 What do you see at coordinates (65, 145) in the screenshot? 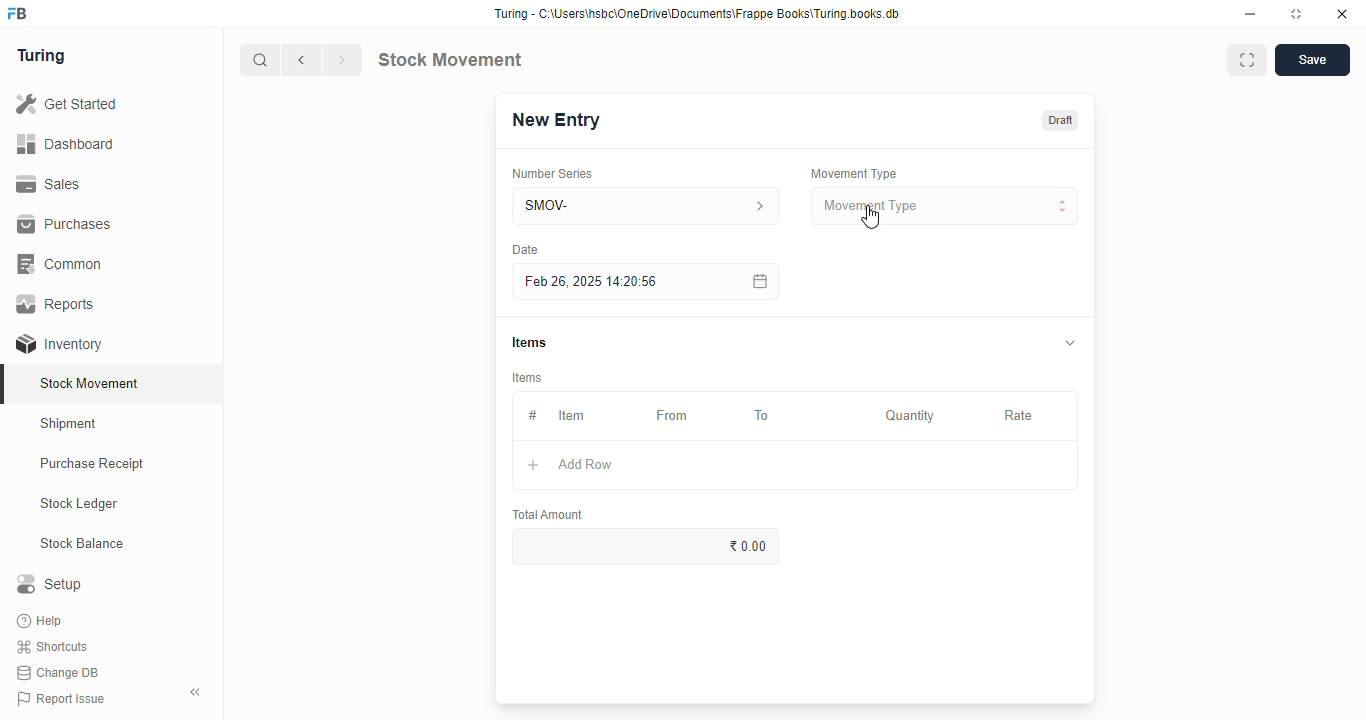
I see `dashboard` at bounding box center [65, 145].